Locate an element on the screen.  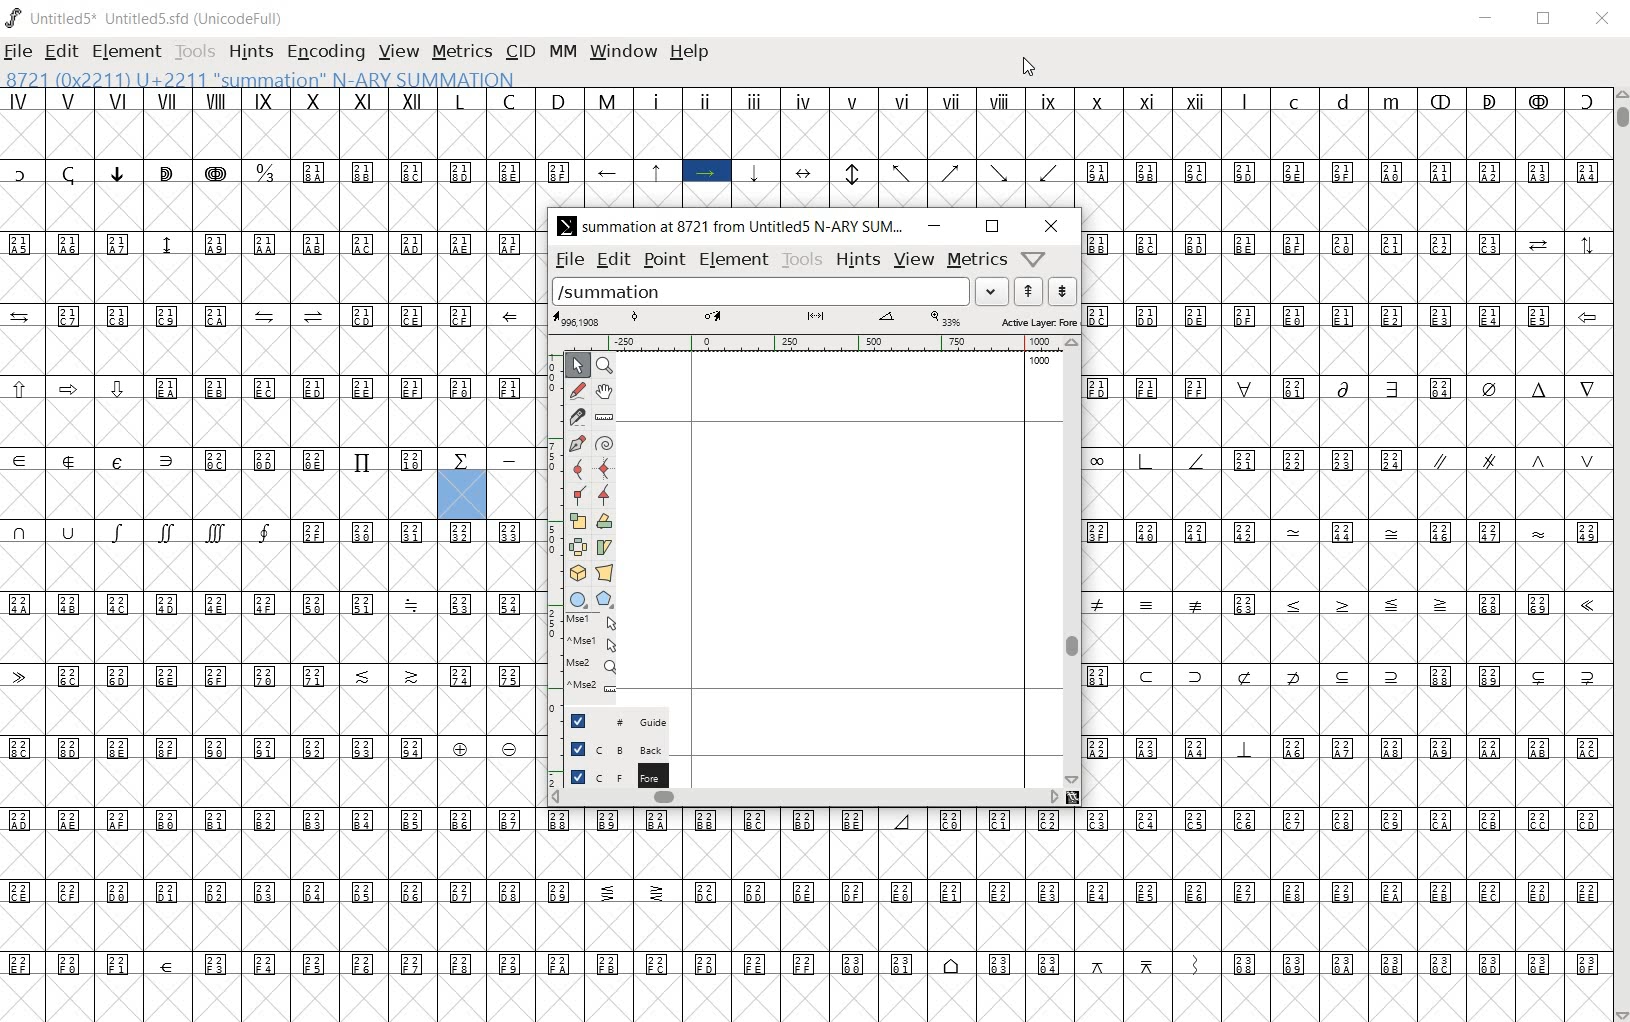
add a curve point always either horizontal or vertical is located at coordinates (577, 468).